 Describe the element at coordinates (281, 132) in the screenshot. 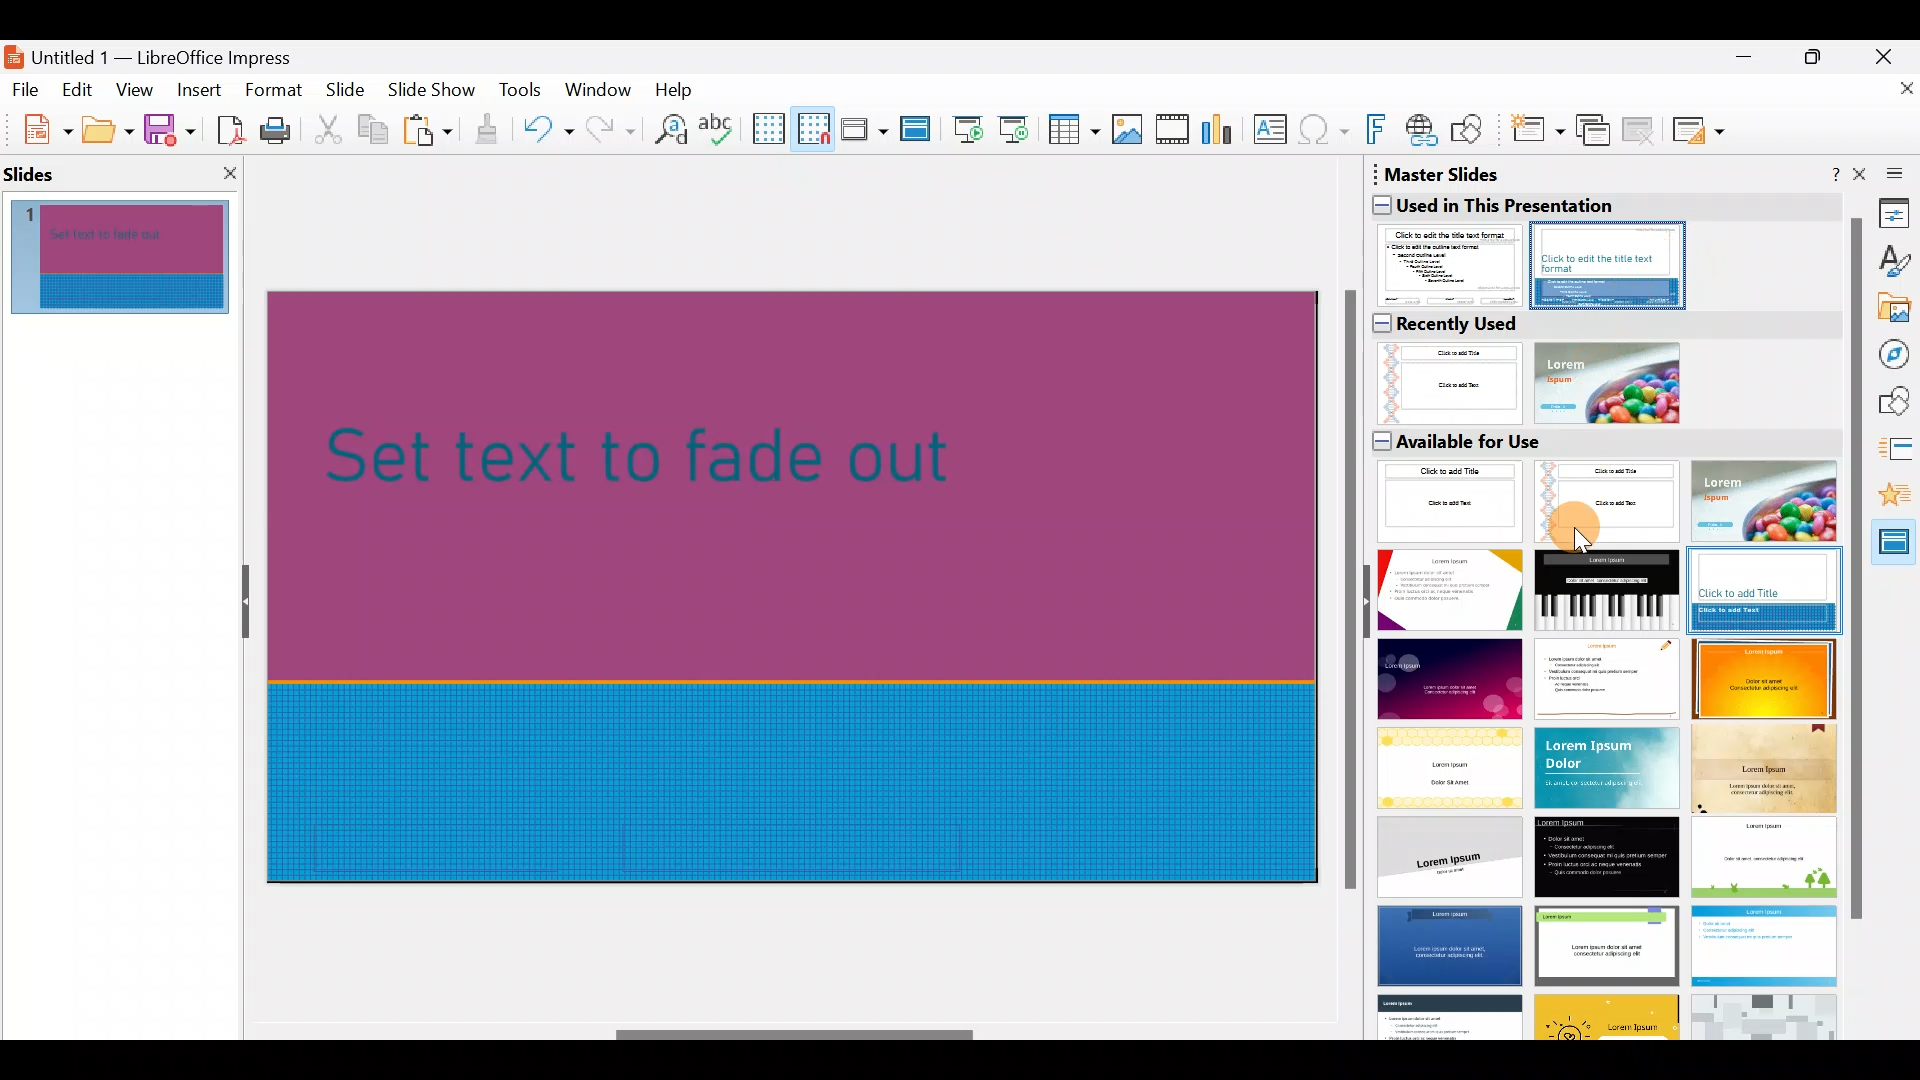

I see `Print` at that location.